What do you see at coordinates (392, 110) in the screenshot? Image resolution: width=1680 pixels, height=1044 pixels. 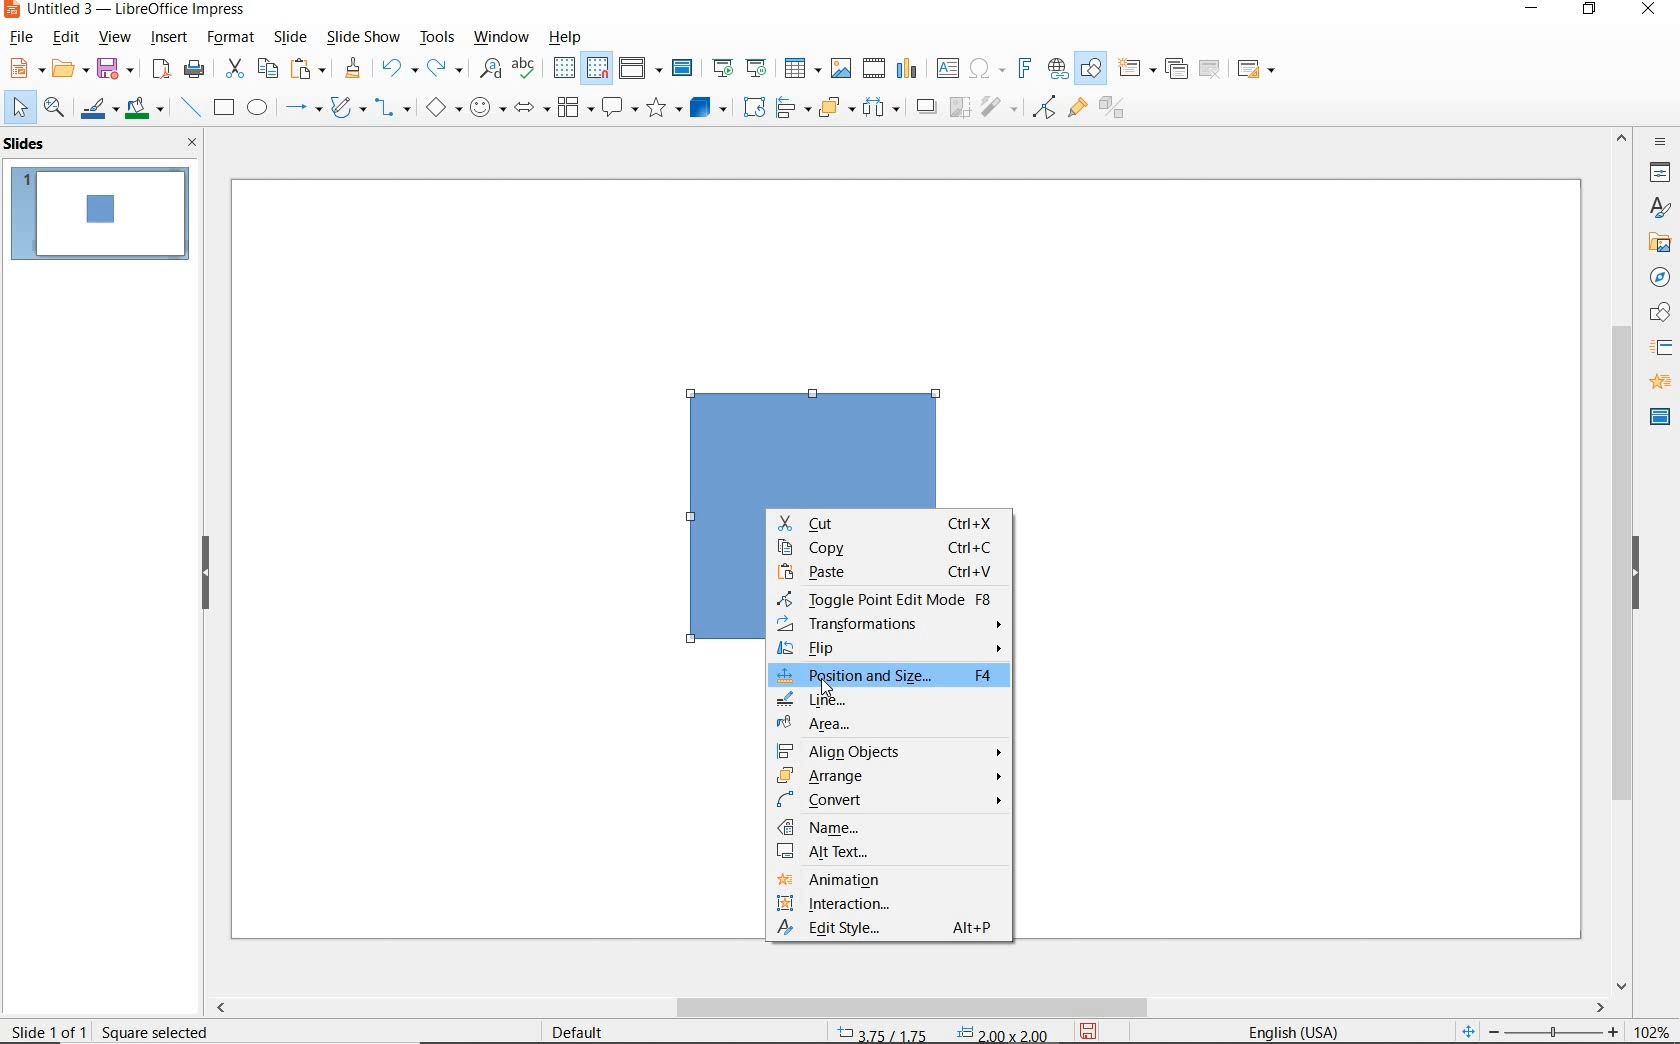 I see `connectors` at bounding box center [392, 110].